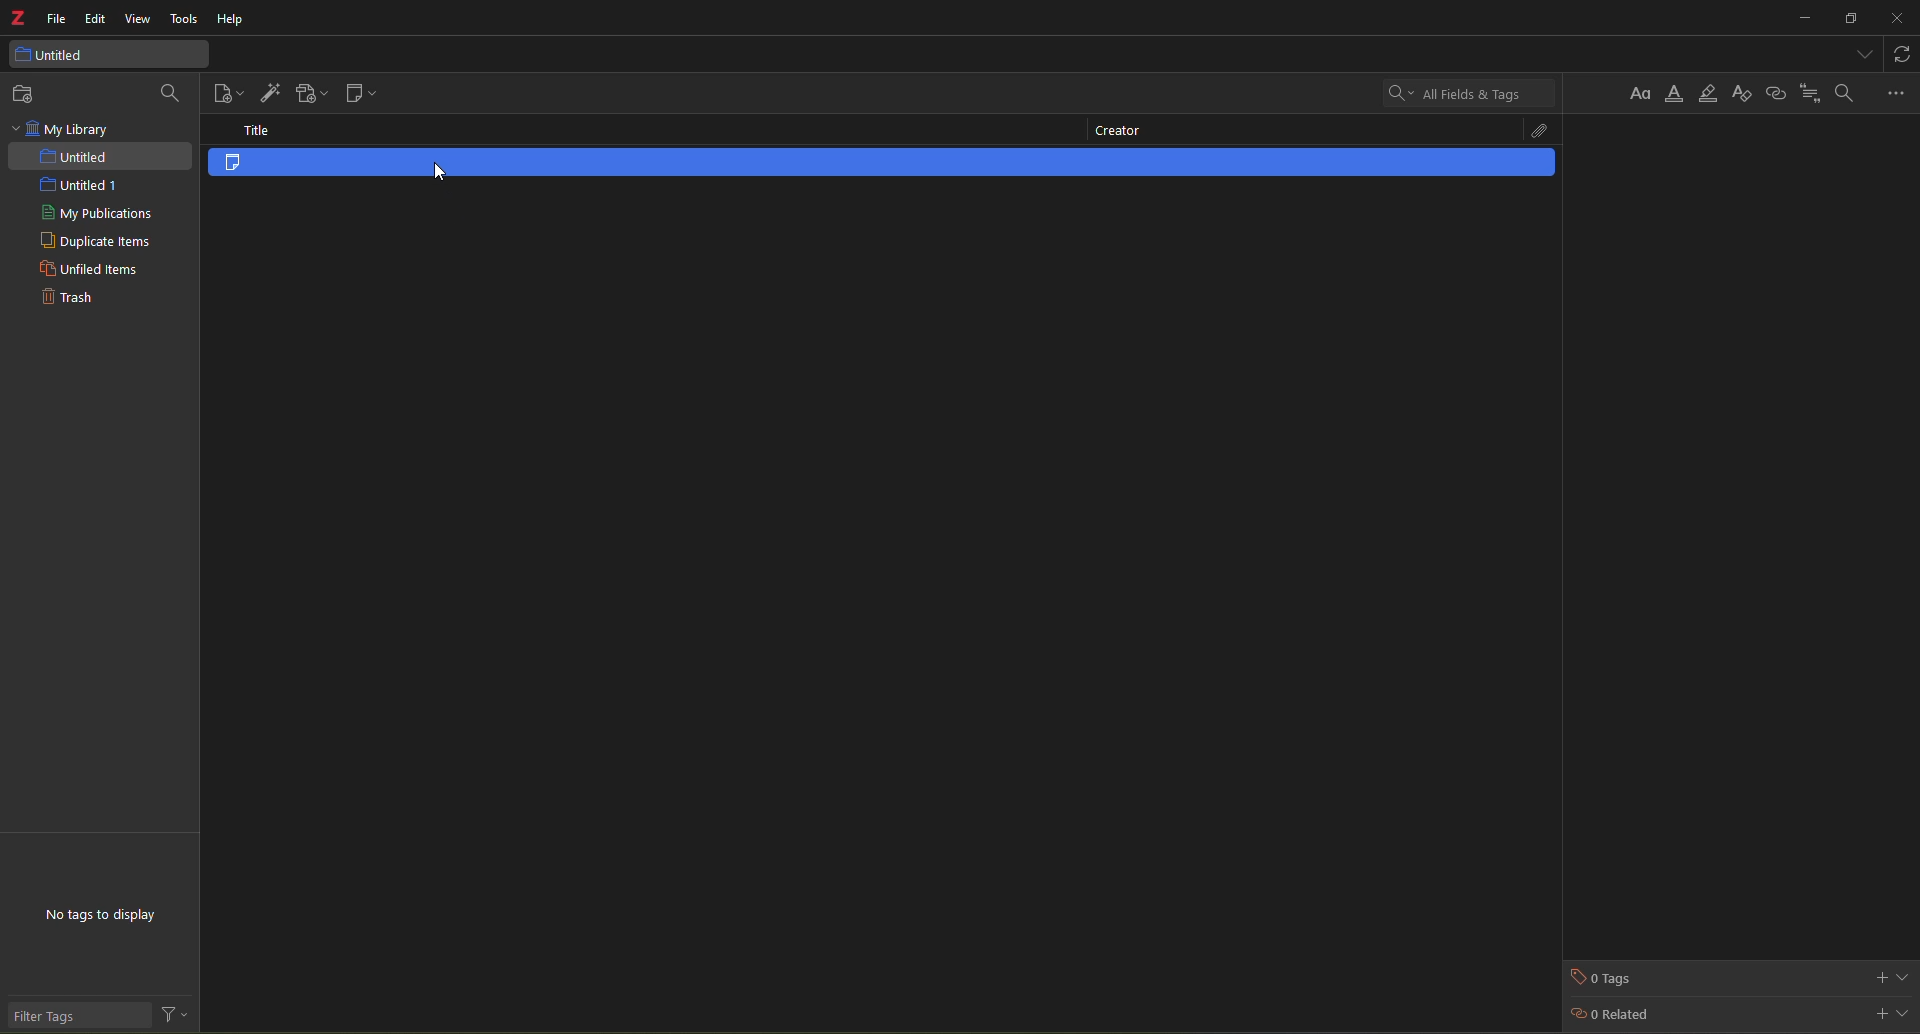 The height and width of the screenshot is (1034, 1920). Describe the element at coordinates (1904, 975) in the screenshot. I see `expand` at that location.